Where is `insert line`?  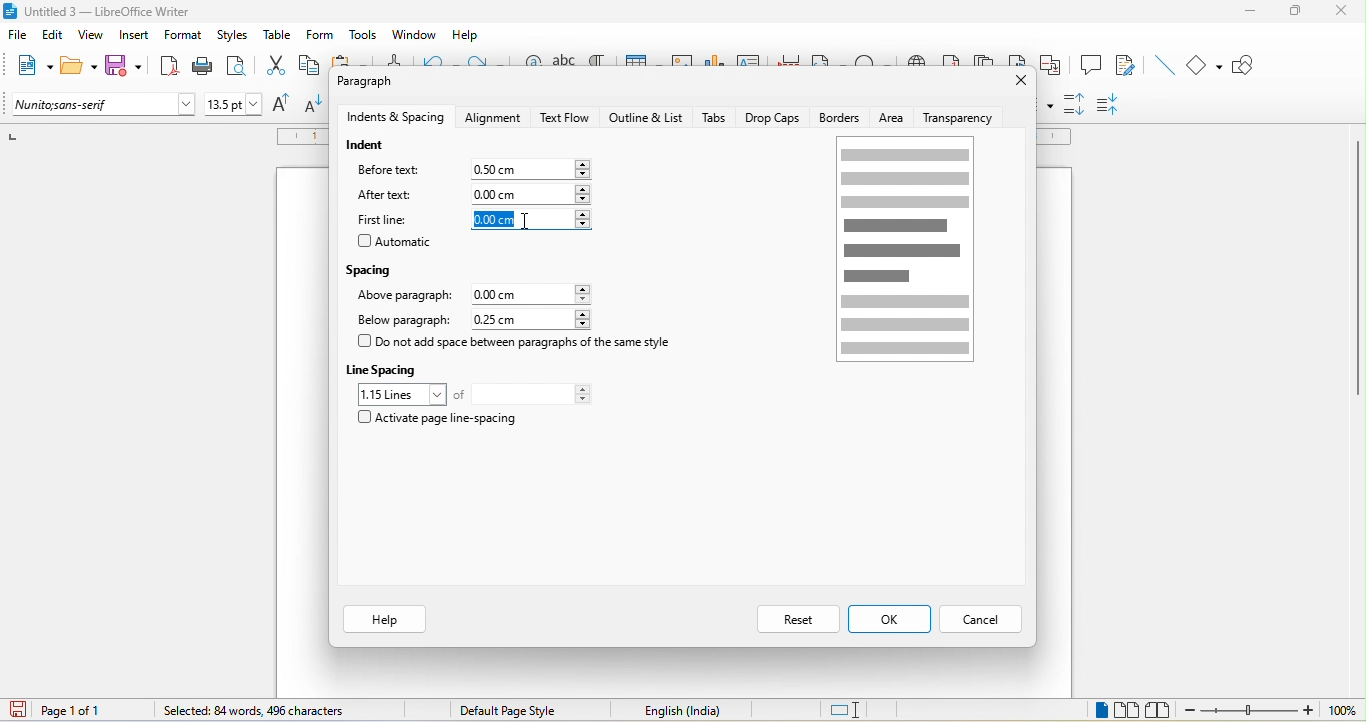 insert line is located at coordinates (1163, 65).